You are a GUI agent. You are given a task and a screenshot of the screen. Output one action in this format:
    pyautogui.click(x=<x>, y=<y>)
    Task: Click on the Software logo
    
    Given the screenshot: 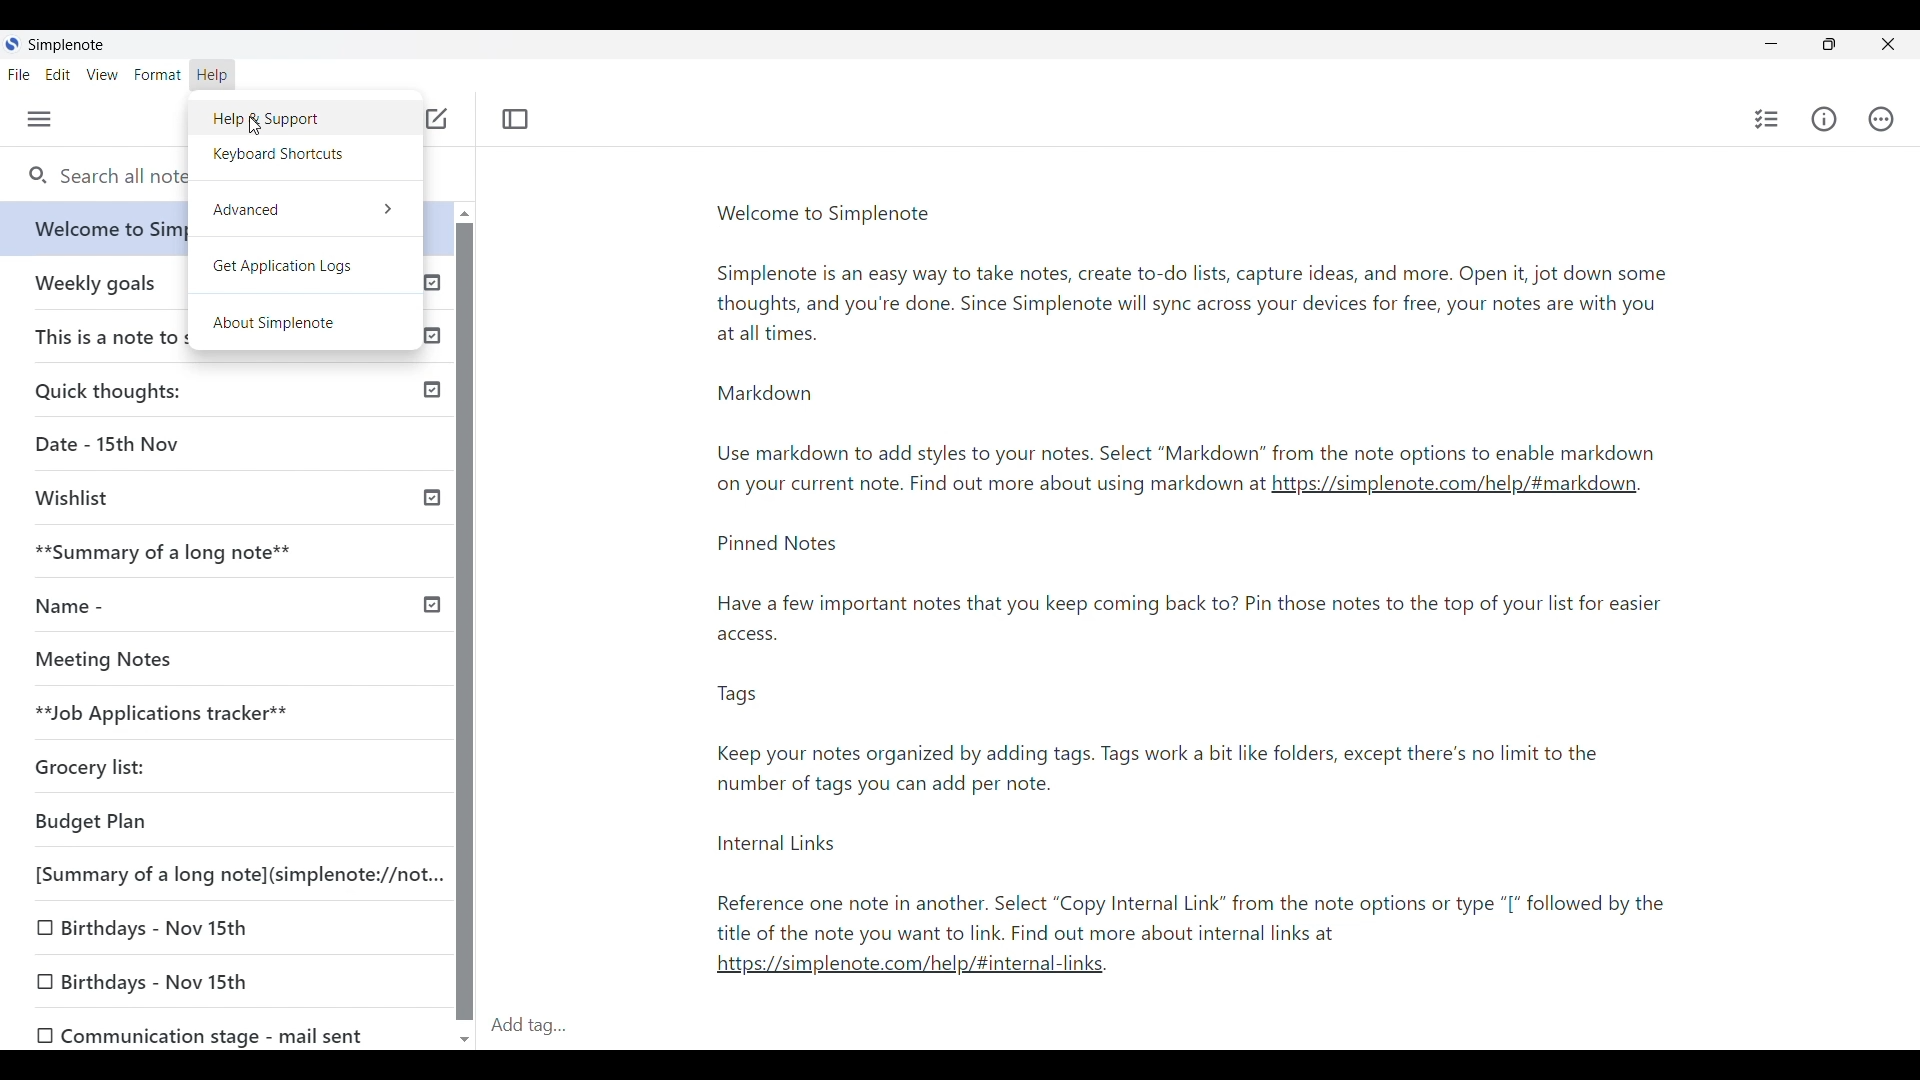 What is the action you would take?
    pyautogui.click(x=11, y=45)
    